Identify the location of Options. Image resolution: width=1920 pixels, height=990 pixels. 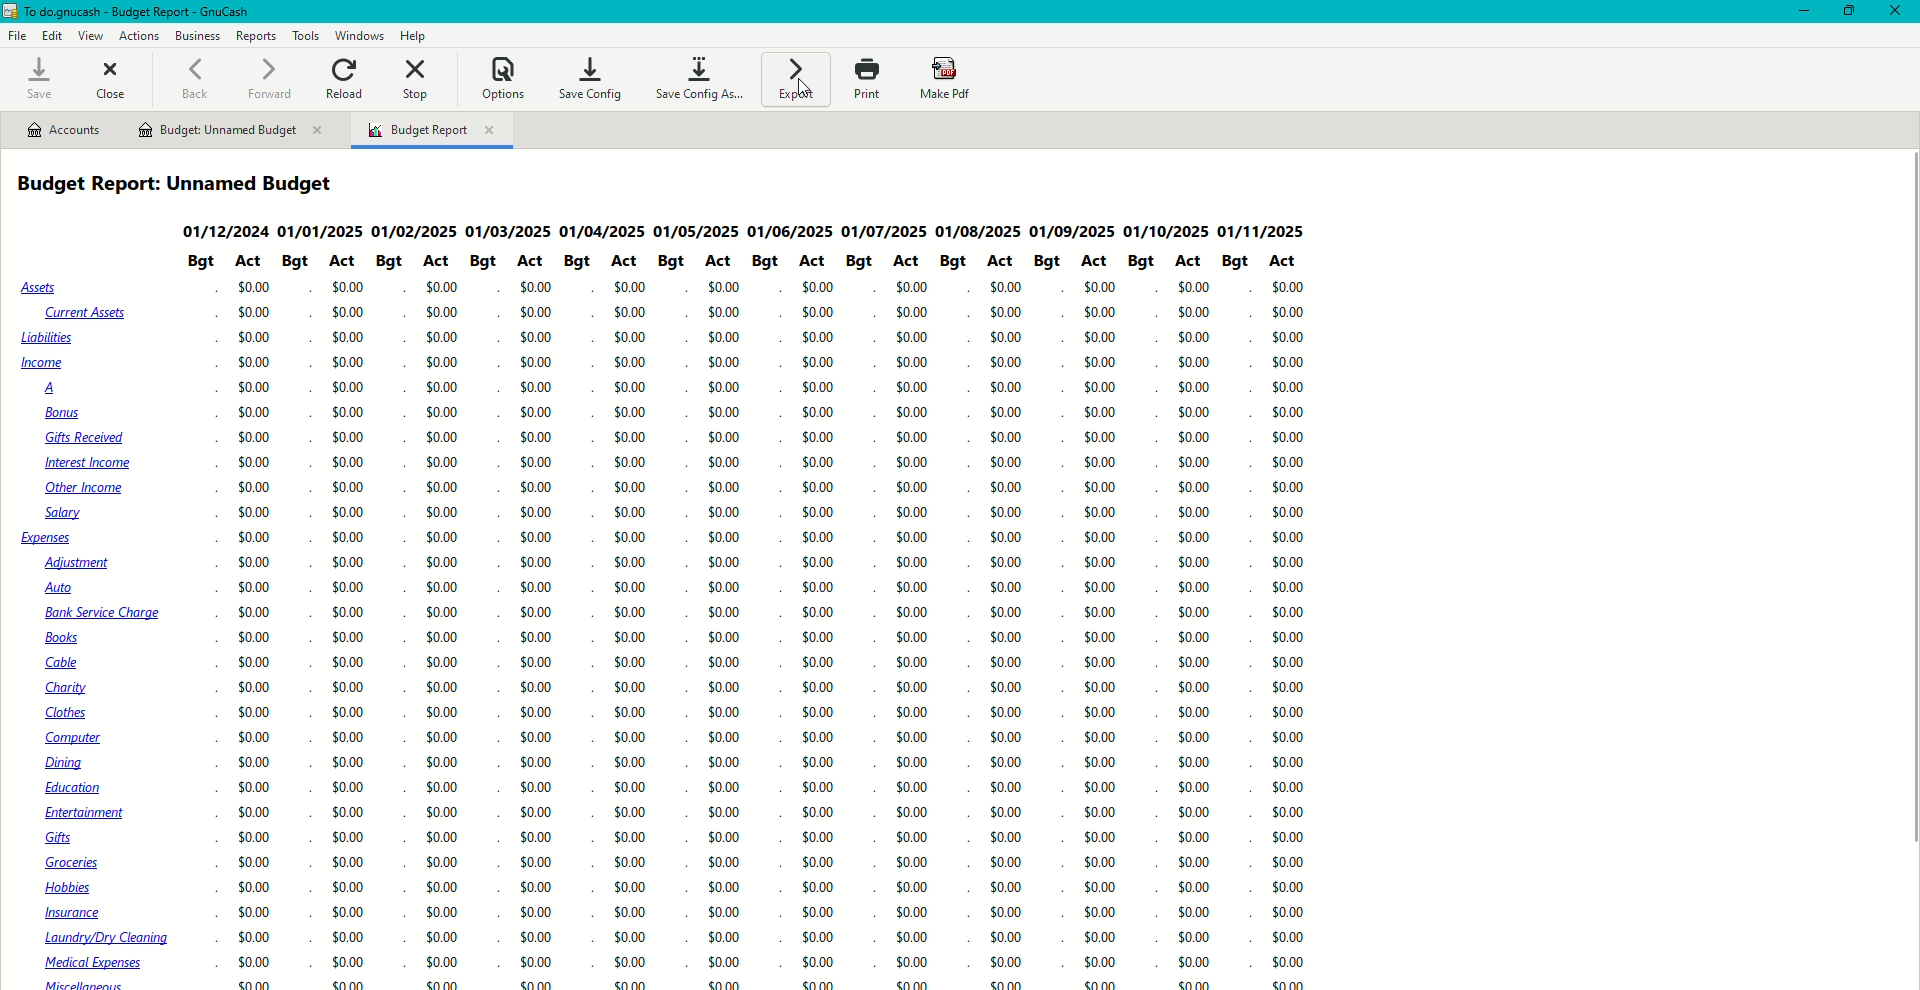
(502, 77).